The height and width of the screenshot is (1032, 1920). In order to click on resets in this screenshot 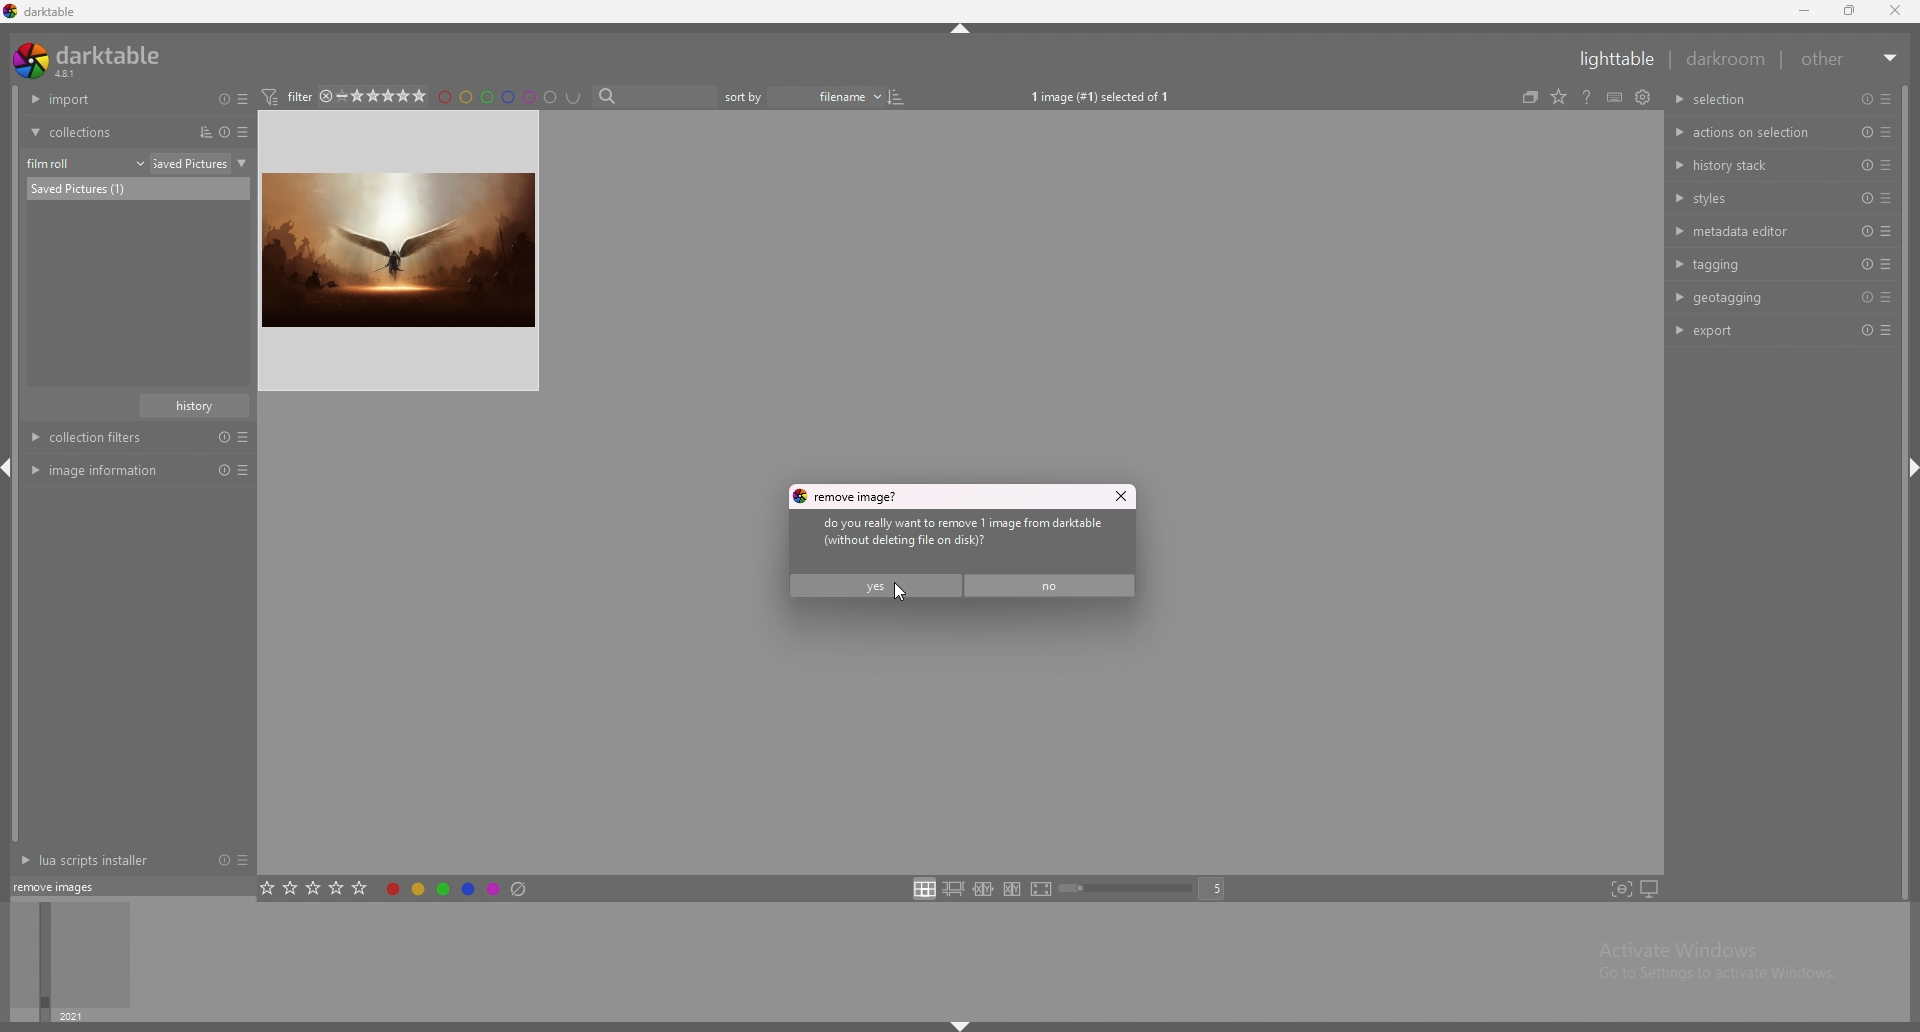, I will do `click(220, 98)`.